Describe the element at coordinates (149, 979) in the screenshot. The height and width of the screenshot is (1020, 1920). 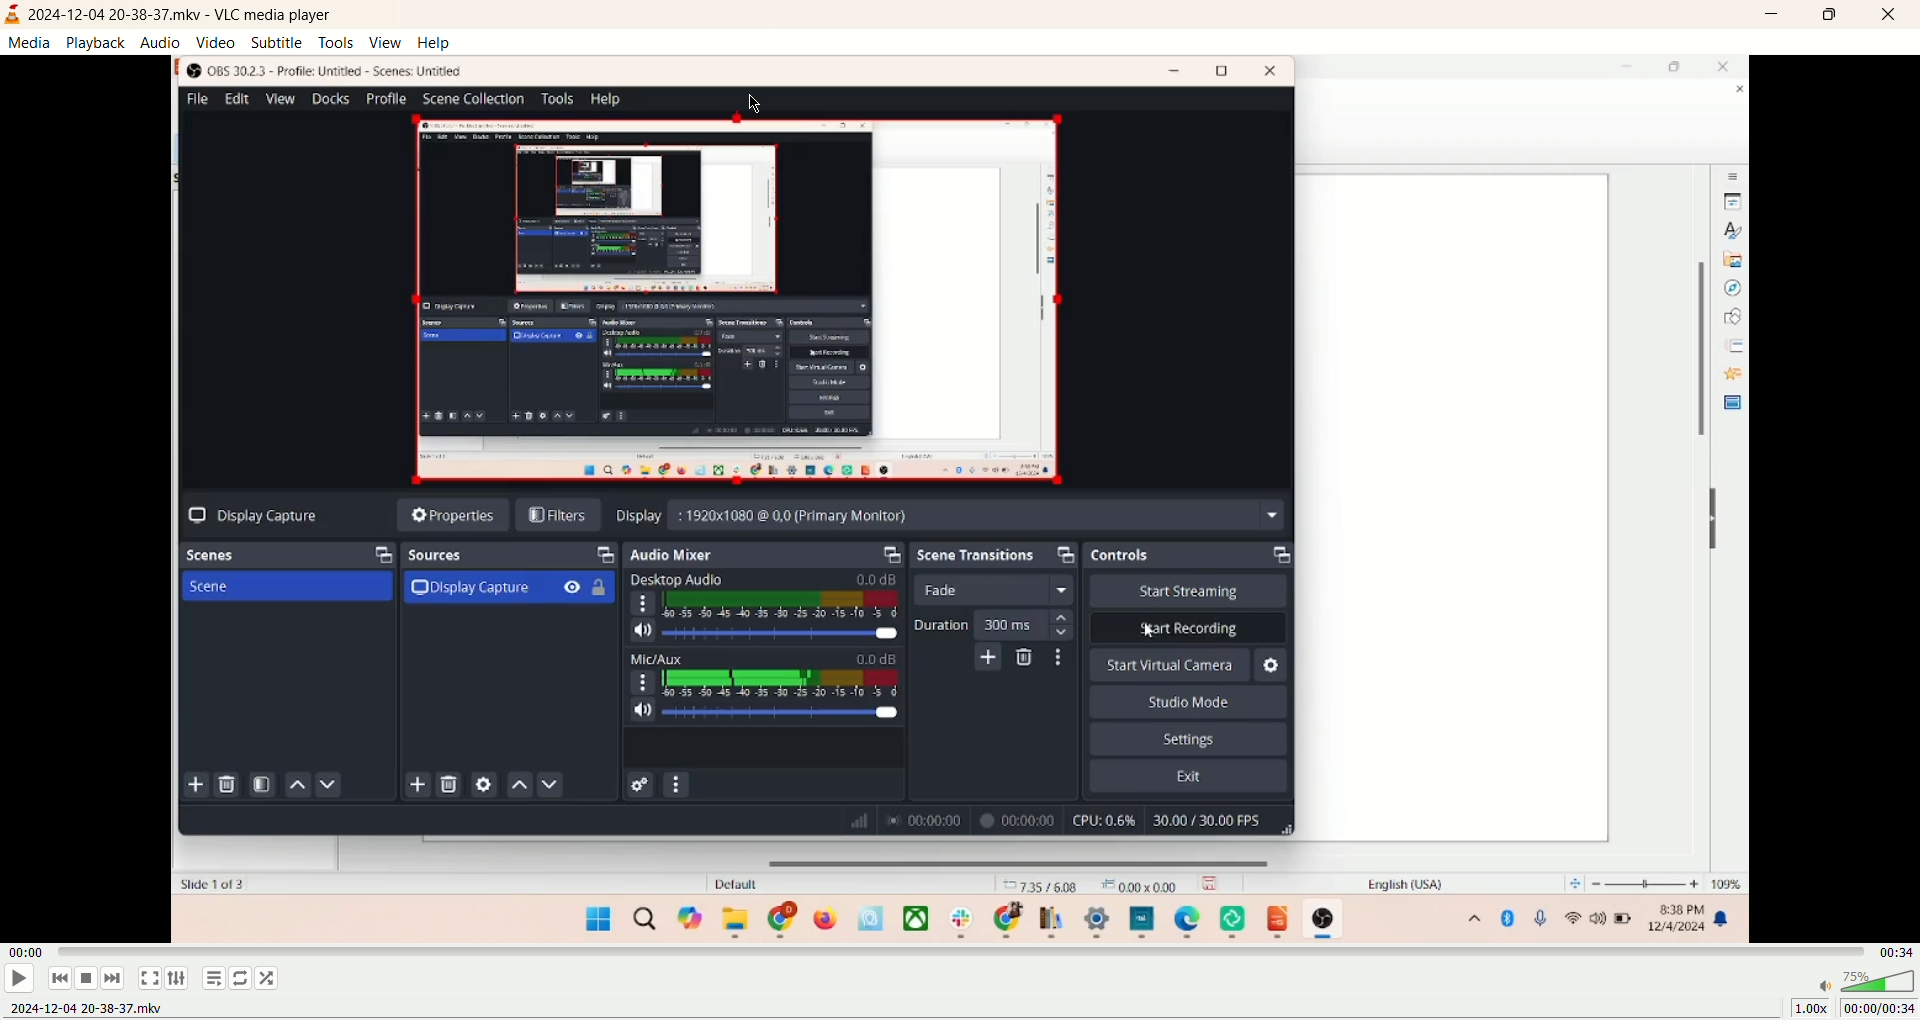
I see `fullscreen` at that location.